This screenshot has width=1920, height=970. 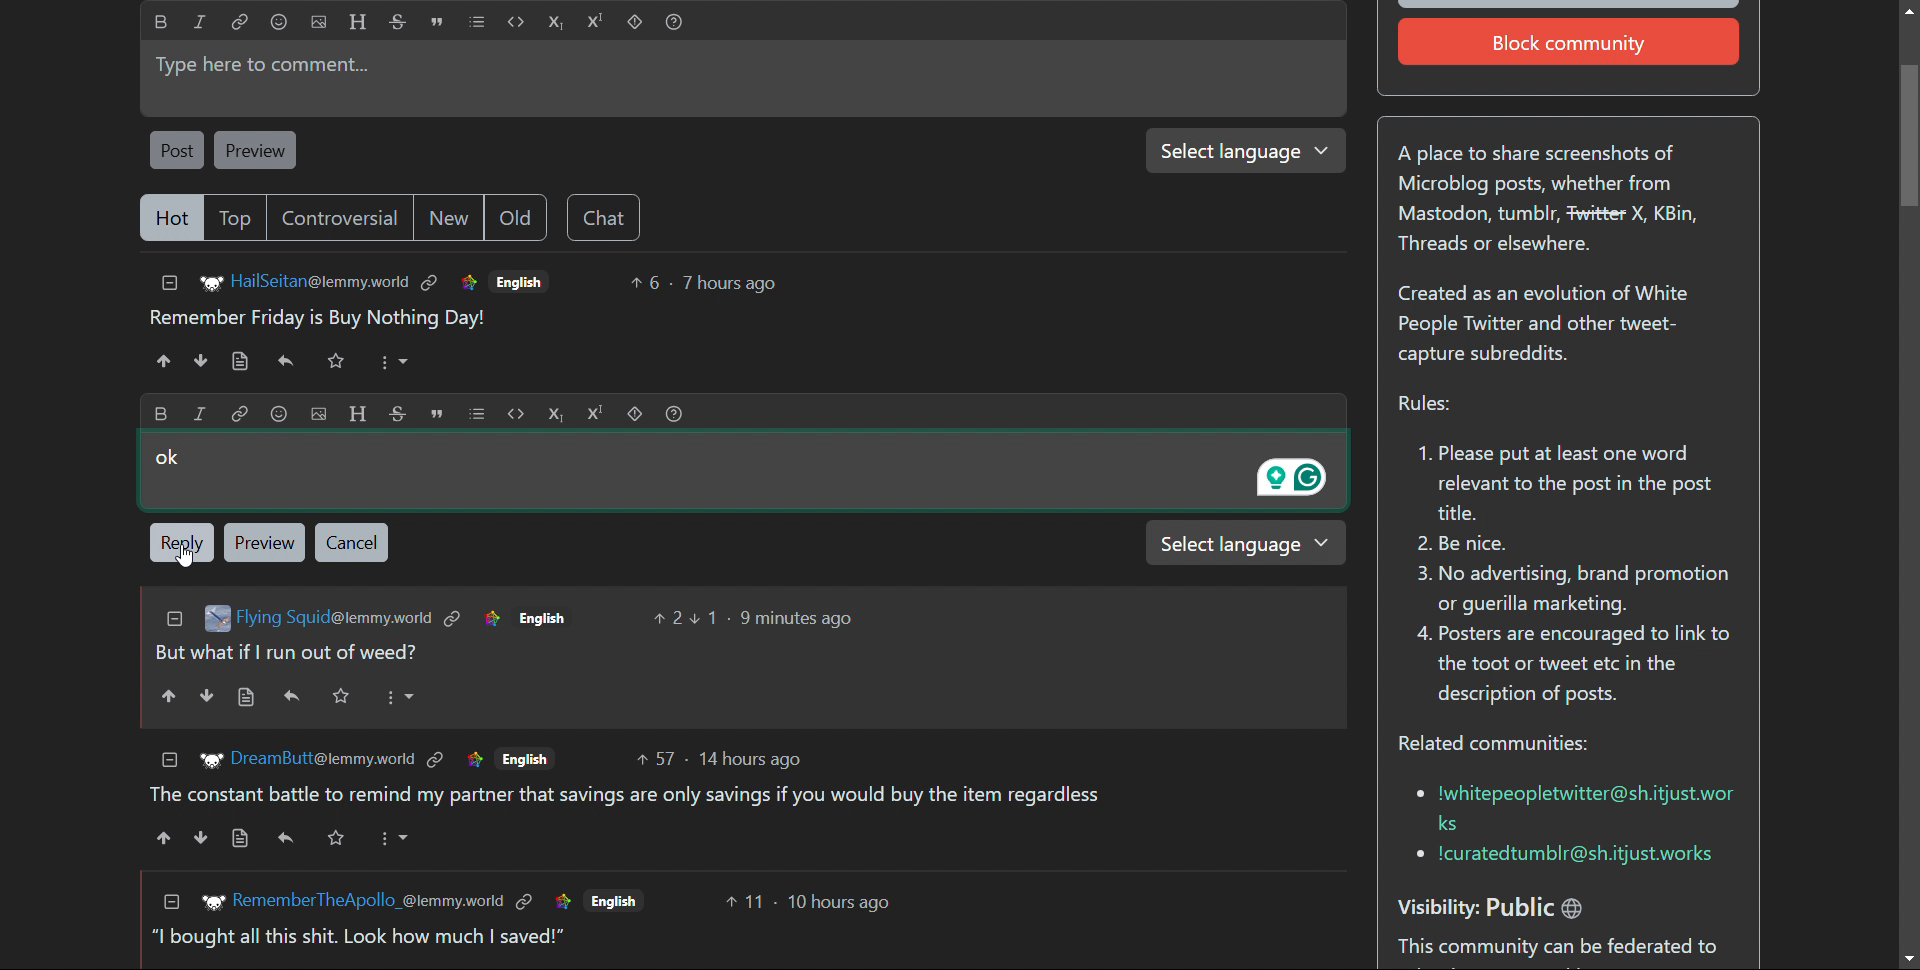 I want to click on upload image, so click(x=319, y=22).